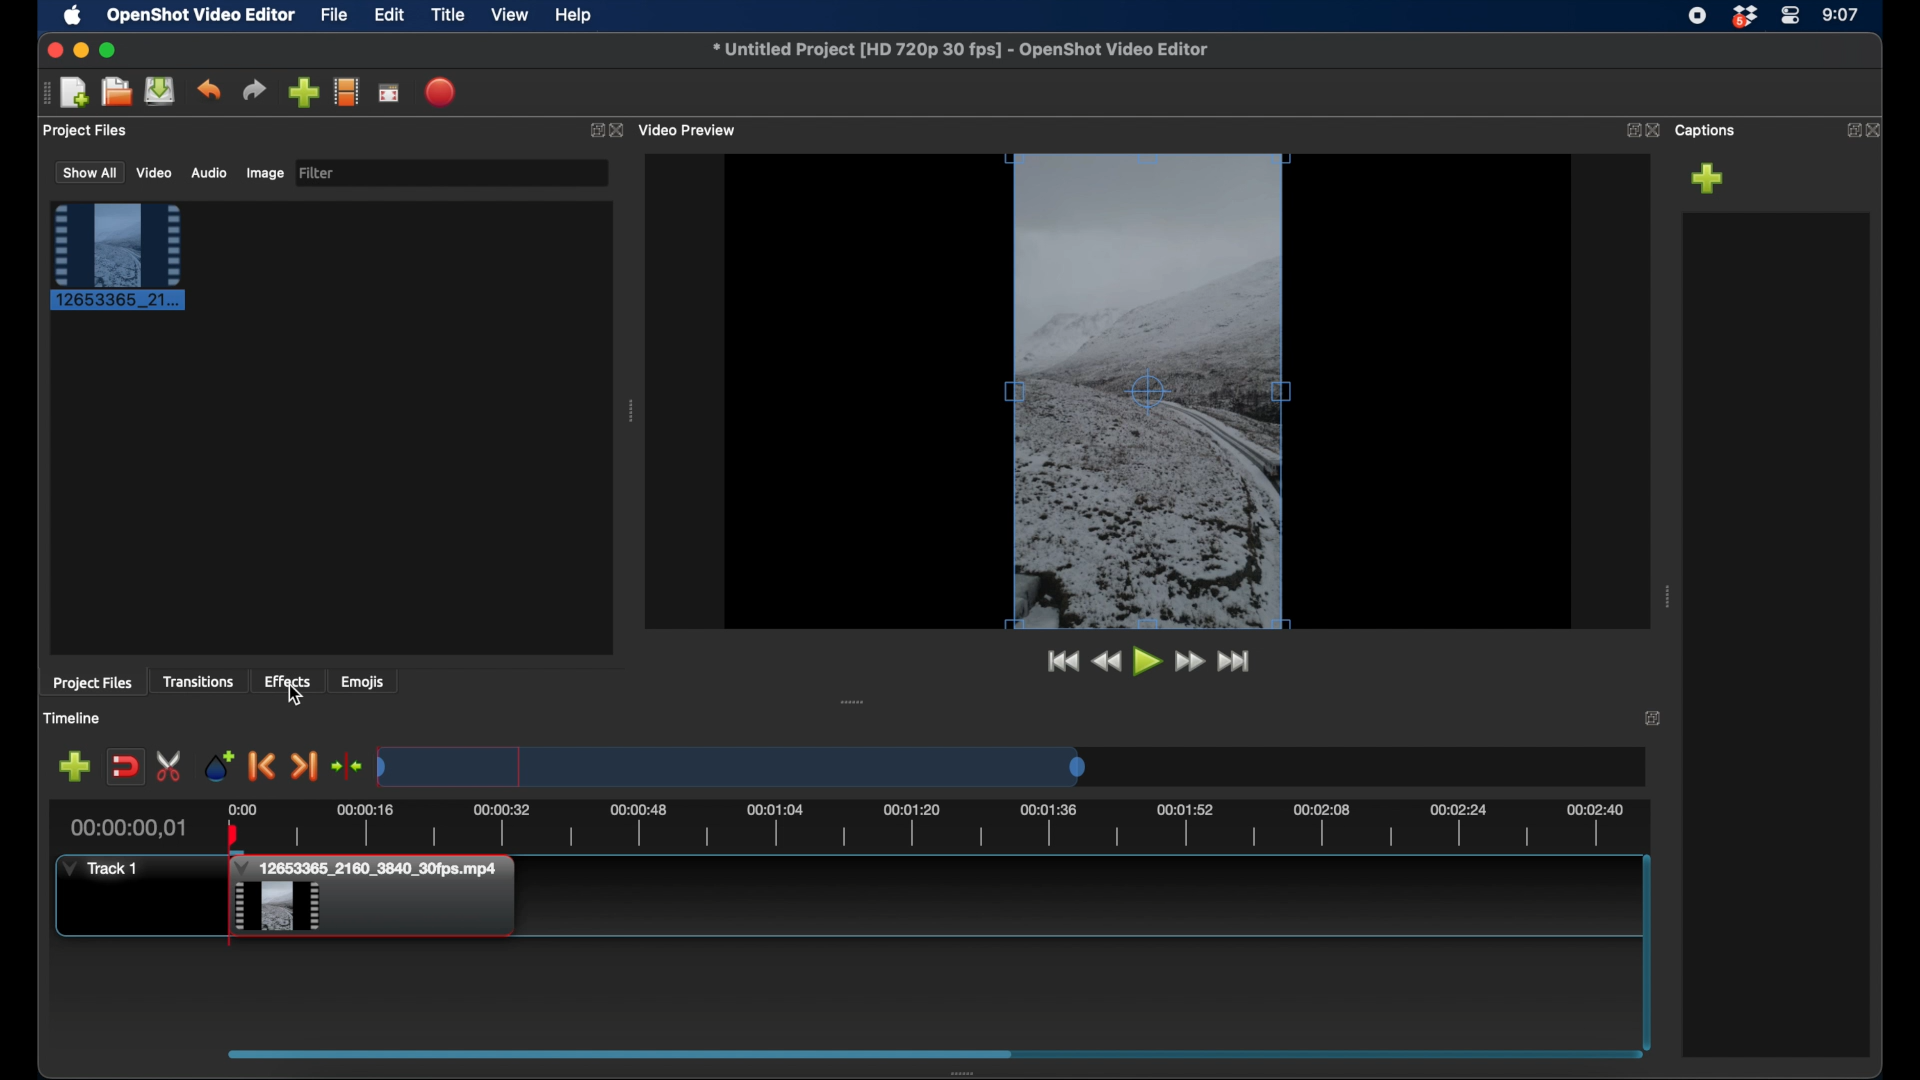  I want to click on play, so click(1146, 661).